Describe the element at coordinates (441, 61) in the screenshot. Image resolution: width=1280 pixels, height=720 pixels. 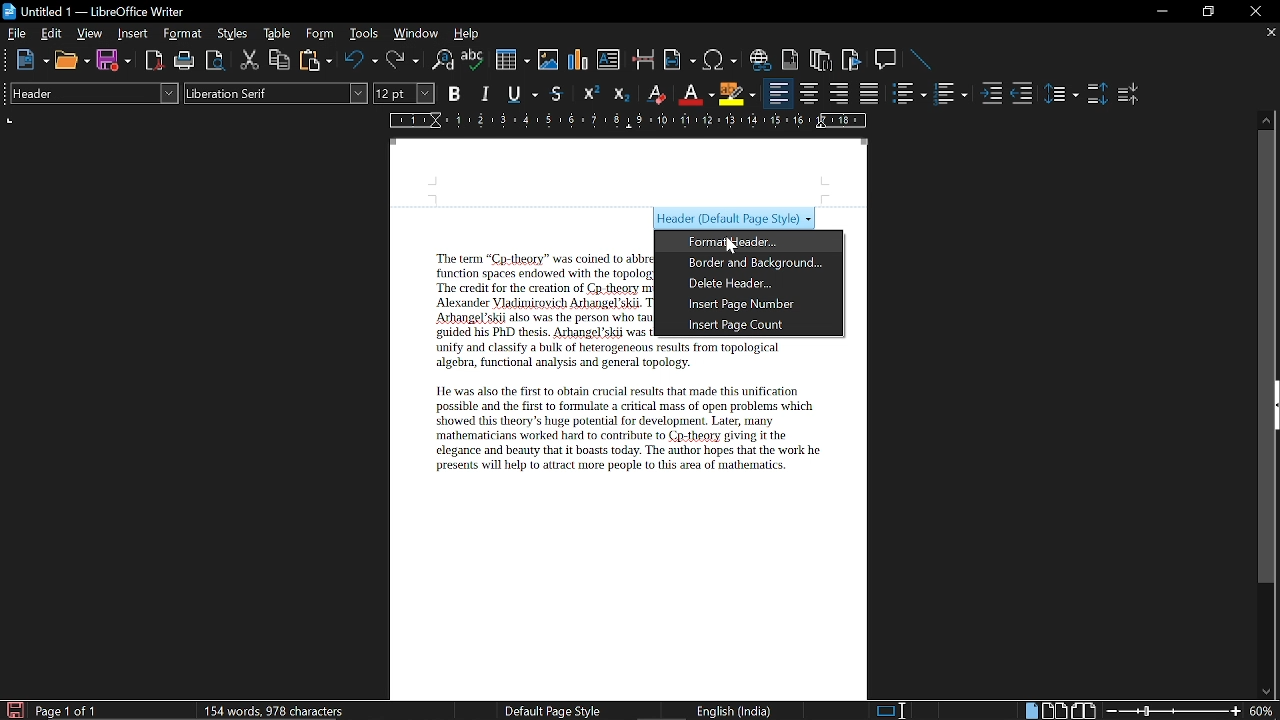
I see `Find and replace` at that location.